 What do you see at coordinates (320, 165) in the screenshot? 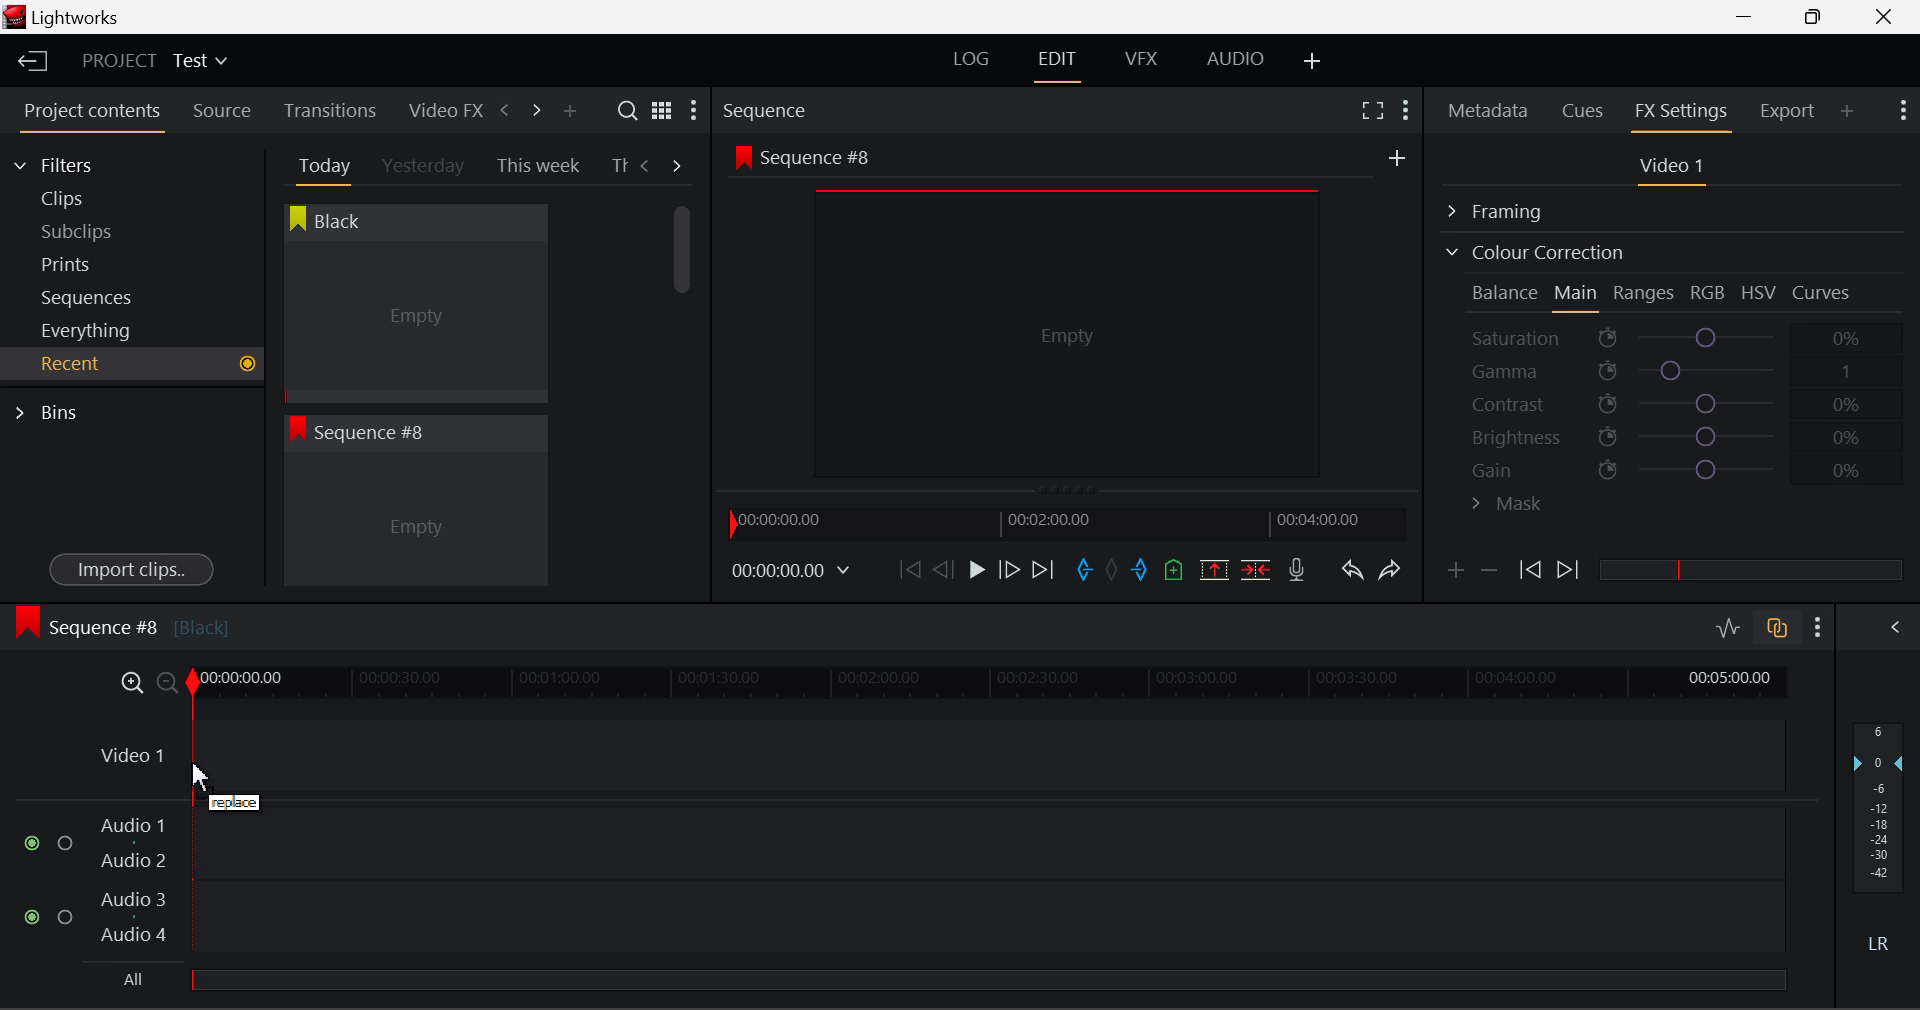
I see `Today Tab Open` at bounding box center [320, 165].